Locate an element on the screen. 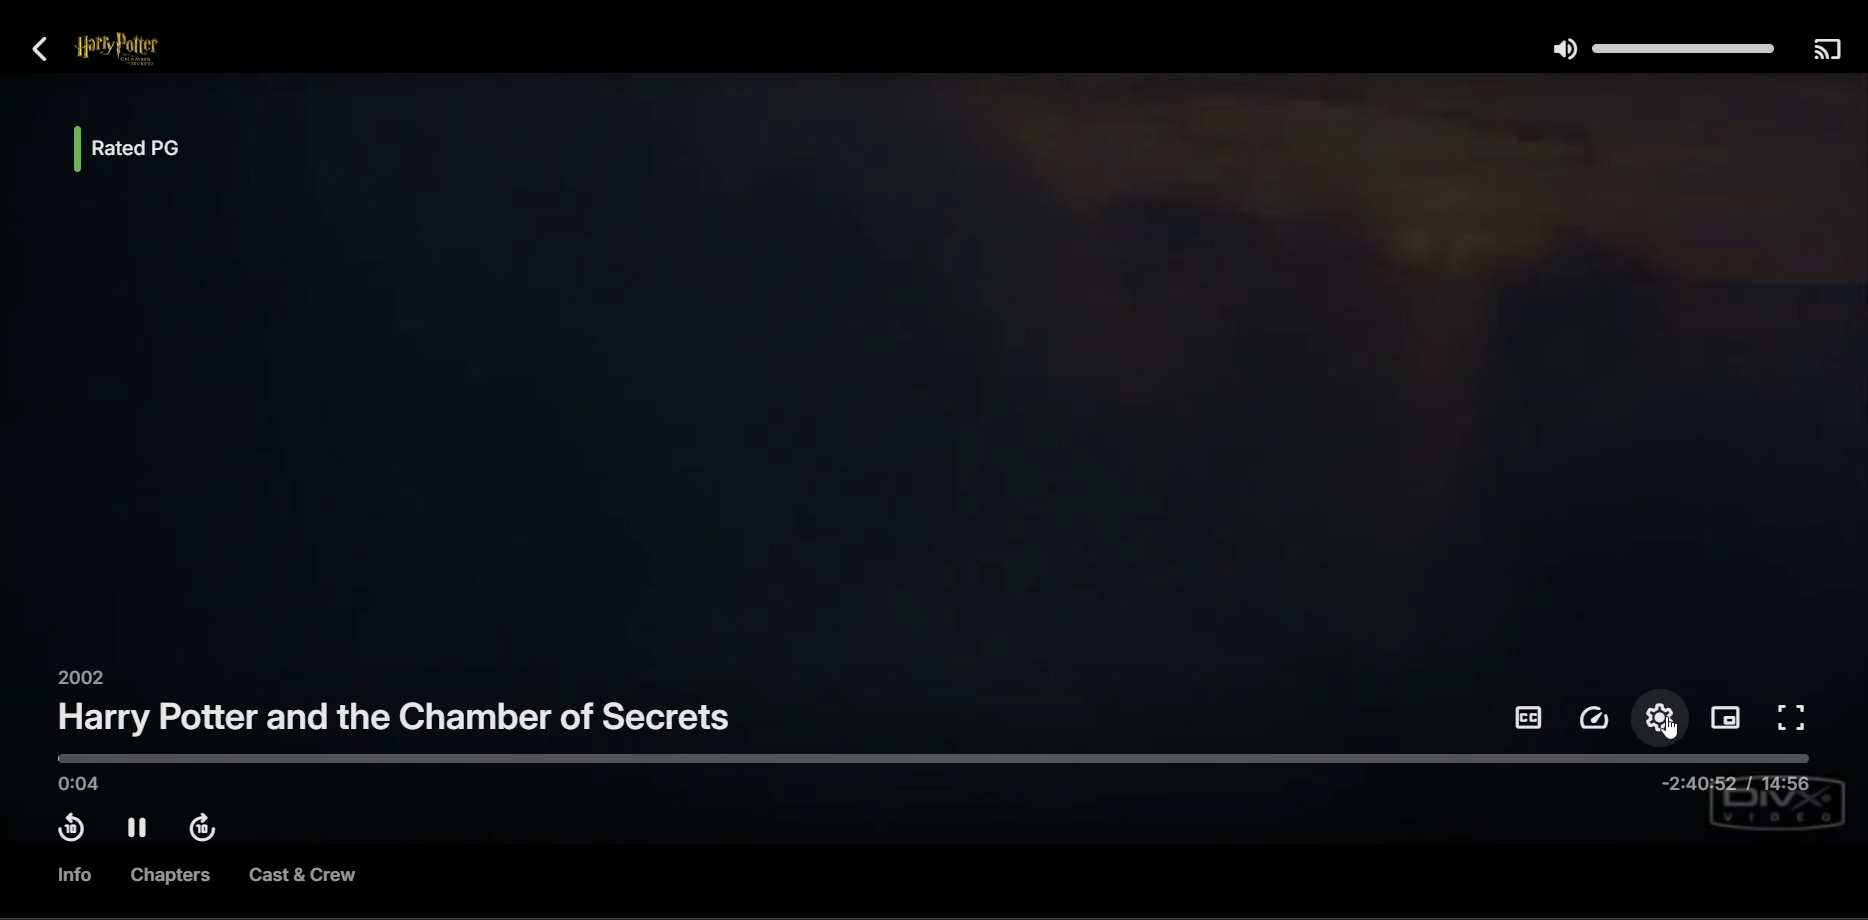  Movie Yerar and Title is located at coordinates (395, 708).